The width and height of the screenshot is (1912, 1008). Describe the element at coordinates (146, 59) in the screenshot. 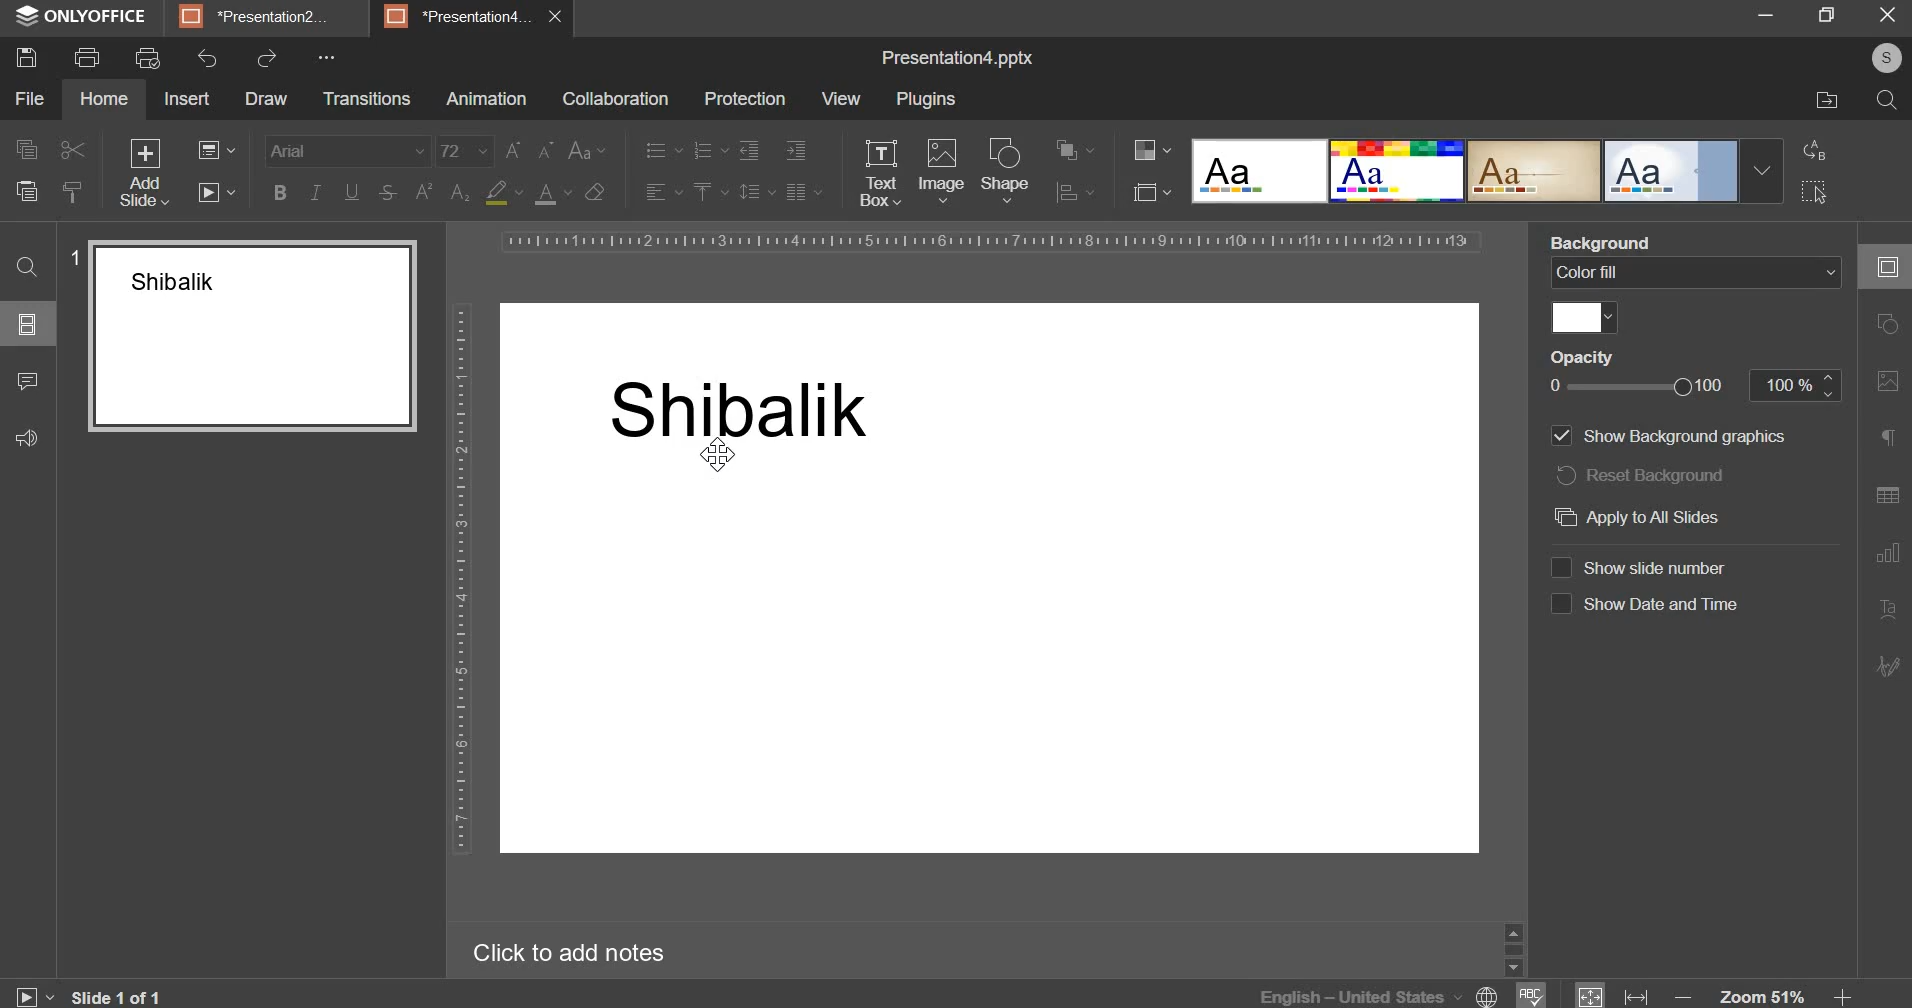

I see `print preview` at that location.